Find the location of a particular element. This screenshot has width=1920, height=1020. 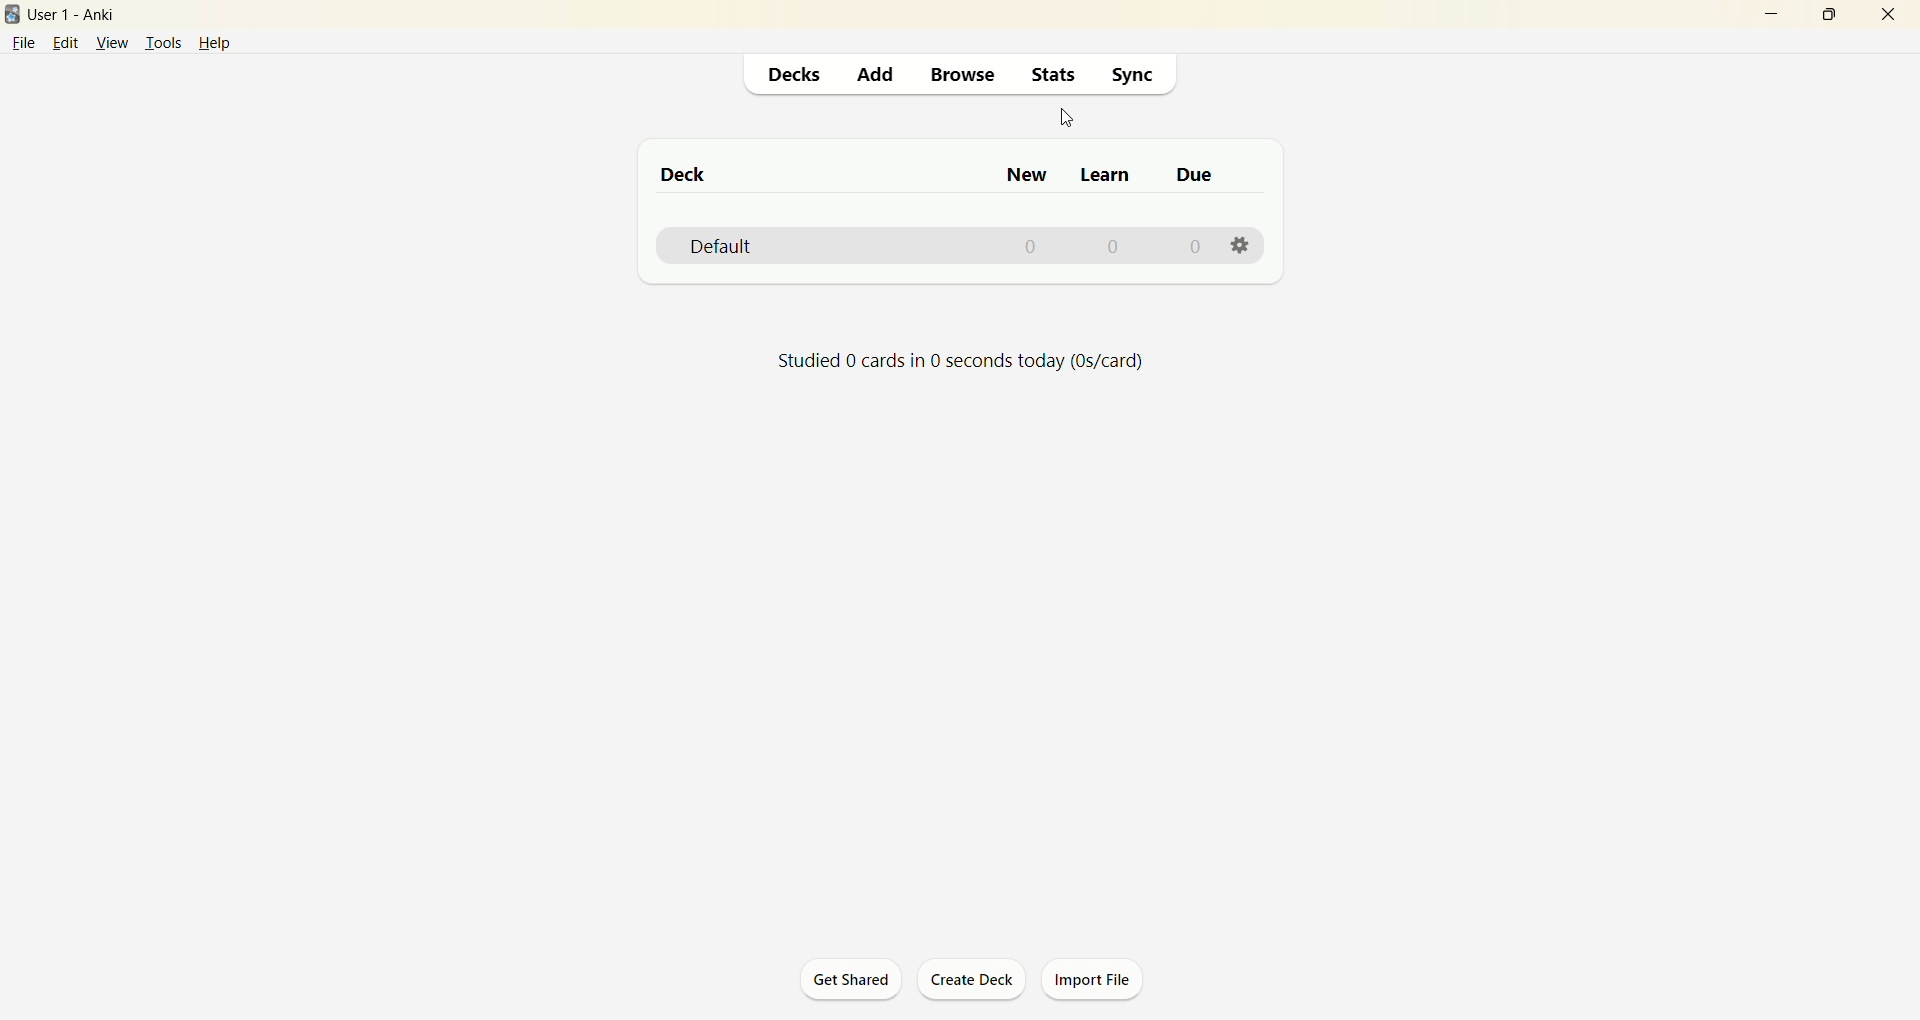

close is located at coordinates (1889, 17).